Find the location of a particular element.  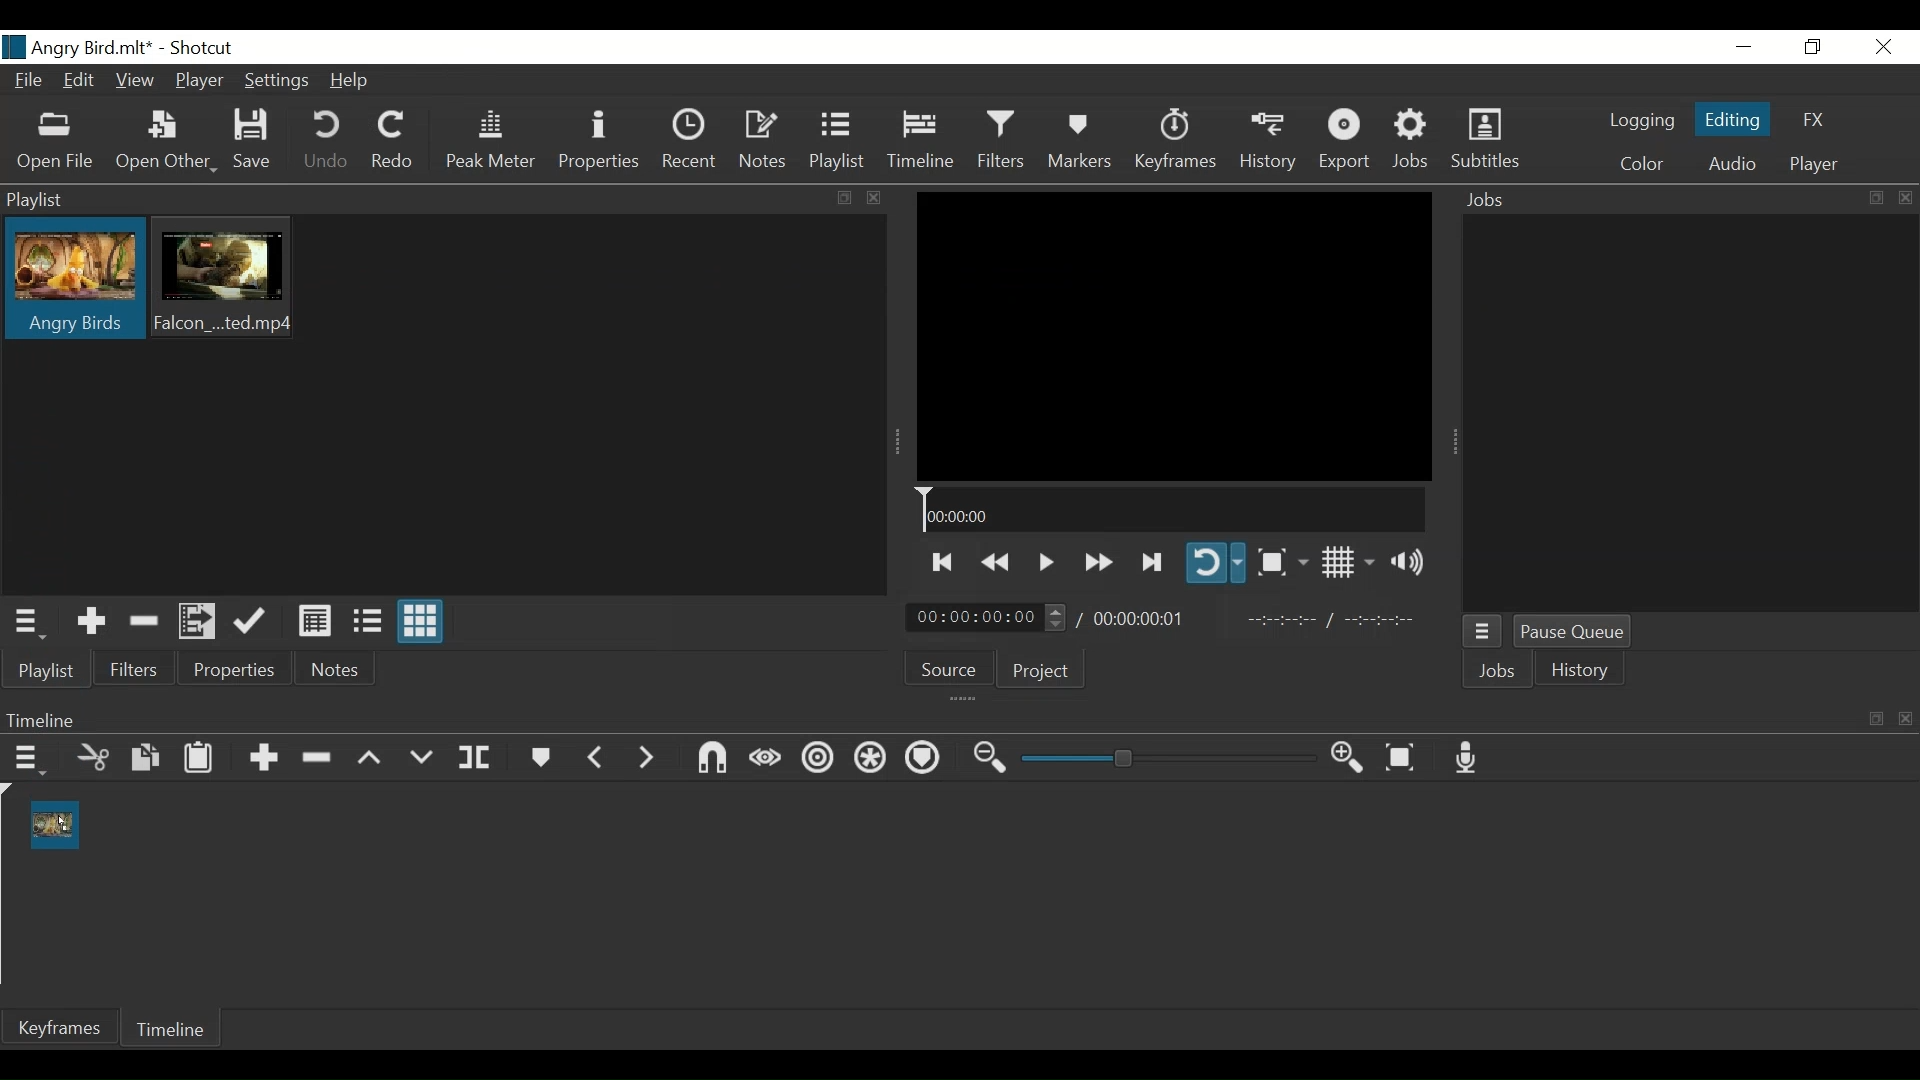

Toggle display grid on player is located at coordinates (1346, 563).